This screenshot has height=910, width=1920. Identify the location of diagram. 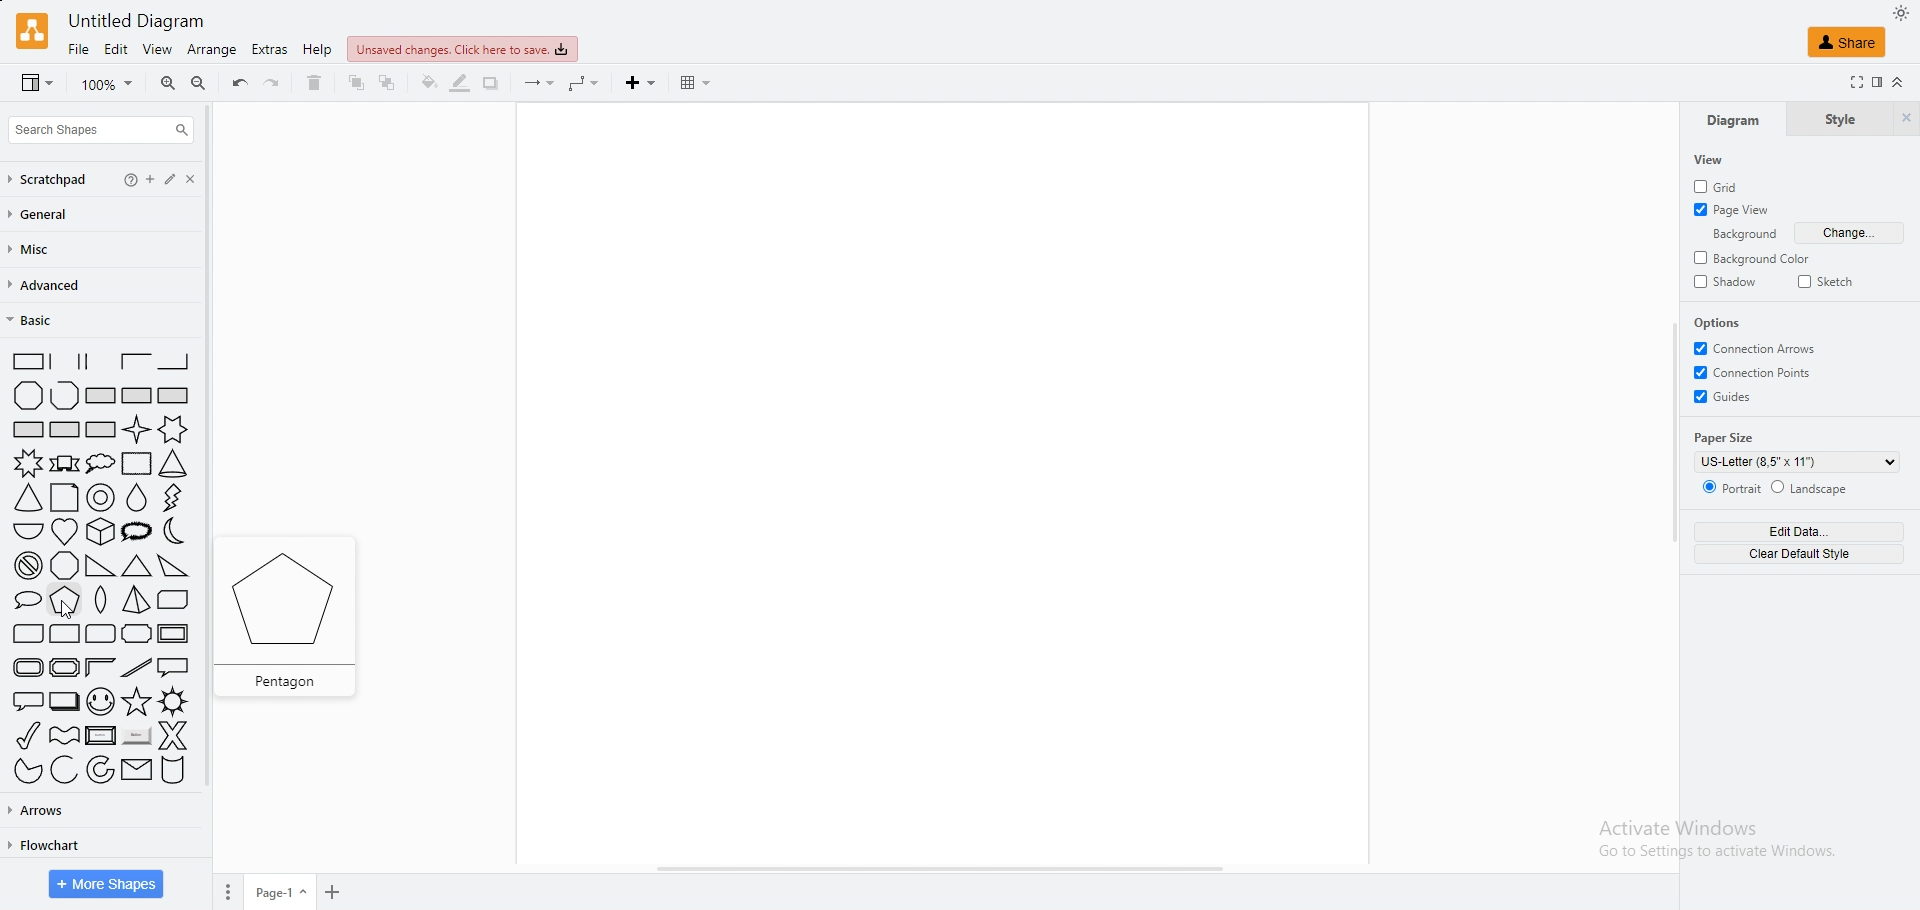
(1733, 120).